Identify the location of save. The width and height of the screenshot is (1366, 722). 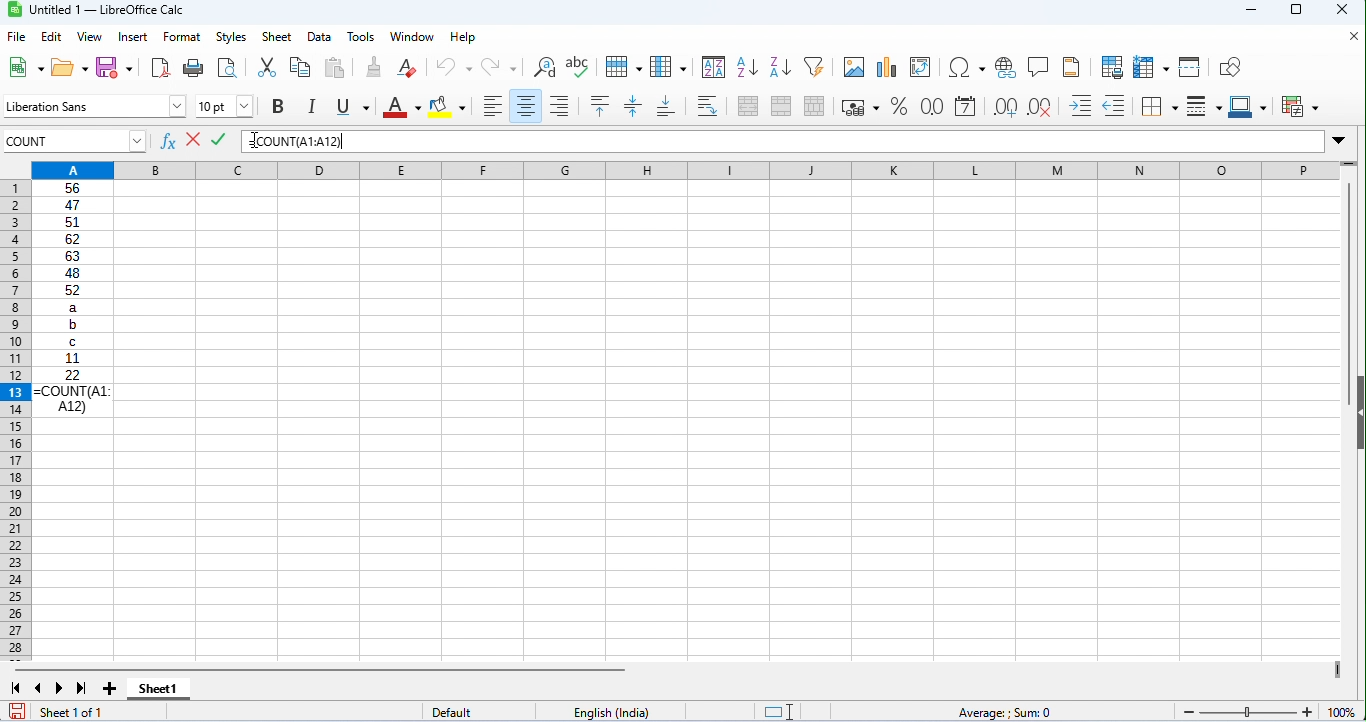
(17, 711).